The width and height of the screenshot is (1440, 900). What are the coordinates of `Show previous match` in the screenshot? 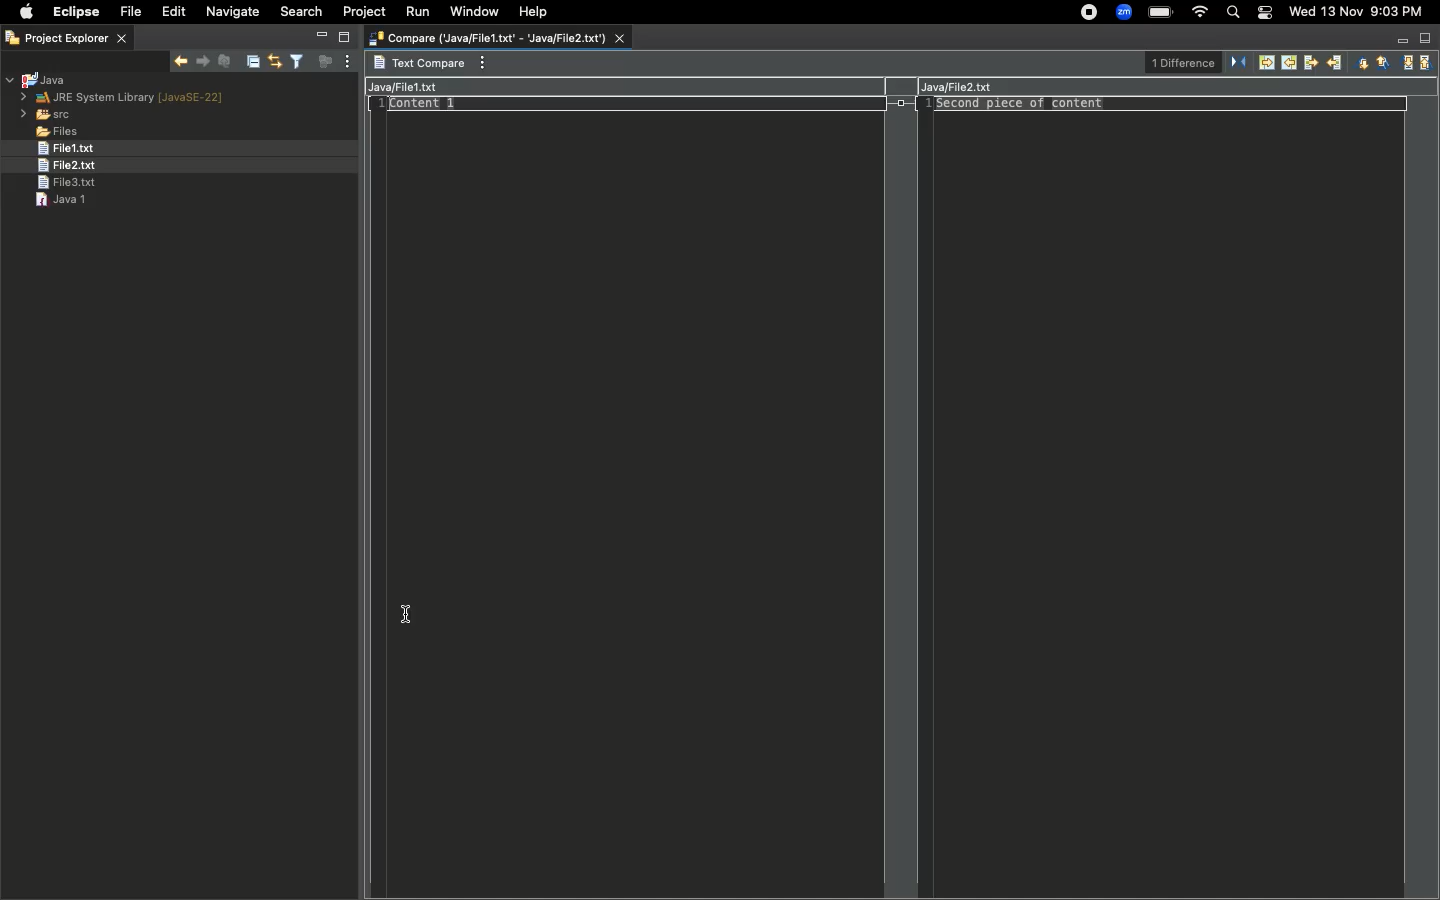 It's located at (205, 61).